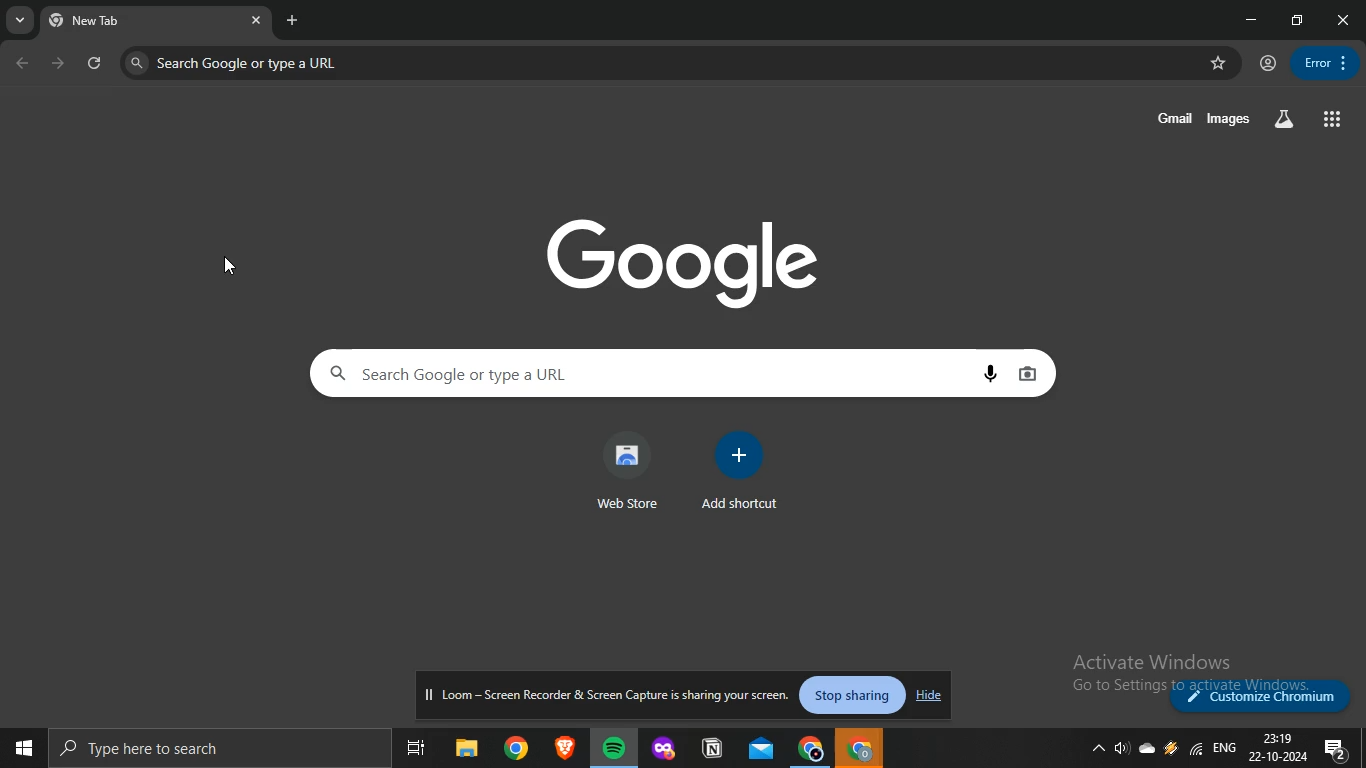 The height and width of the screenshot is (768, 1366). What do you see at coordinates (739, 473) in the screenshot?
I see `add shortcut` at bounding box center [739, 473].